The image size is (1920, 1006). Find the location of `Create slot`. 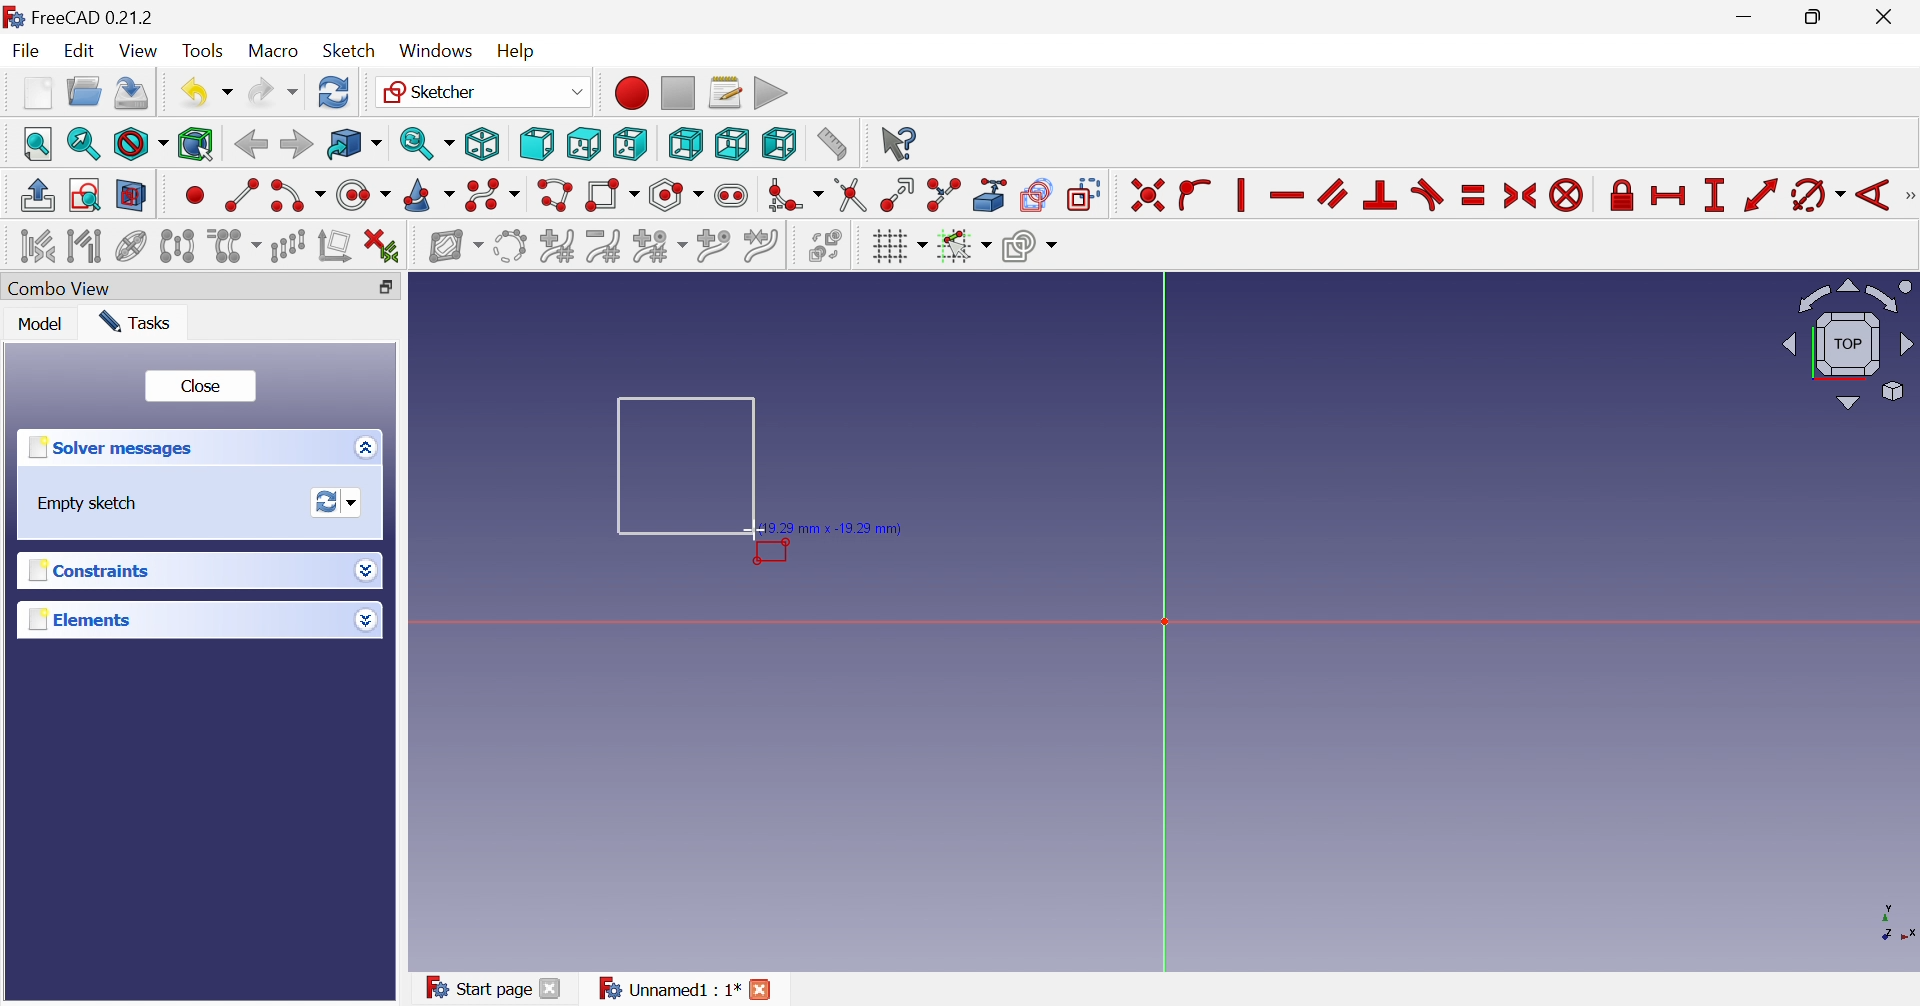

Create slot is located at coordinates (734, 196).